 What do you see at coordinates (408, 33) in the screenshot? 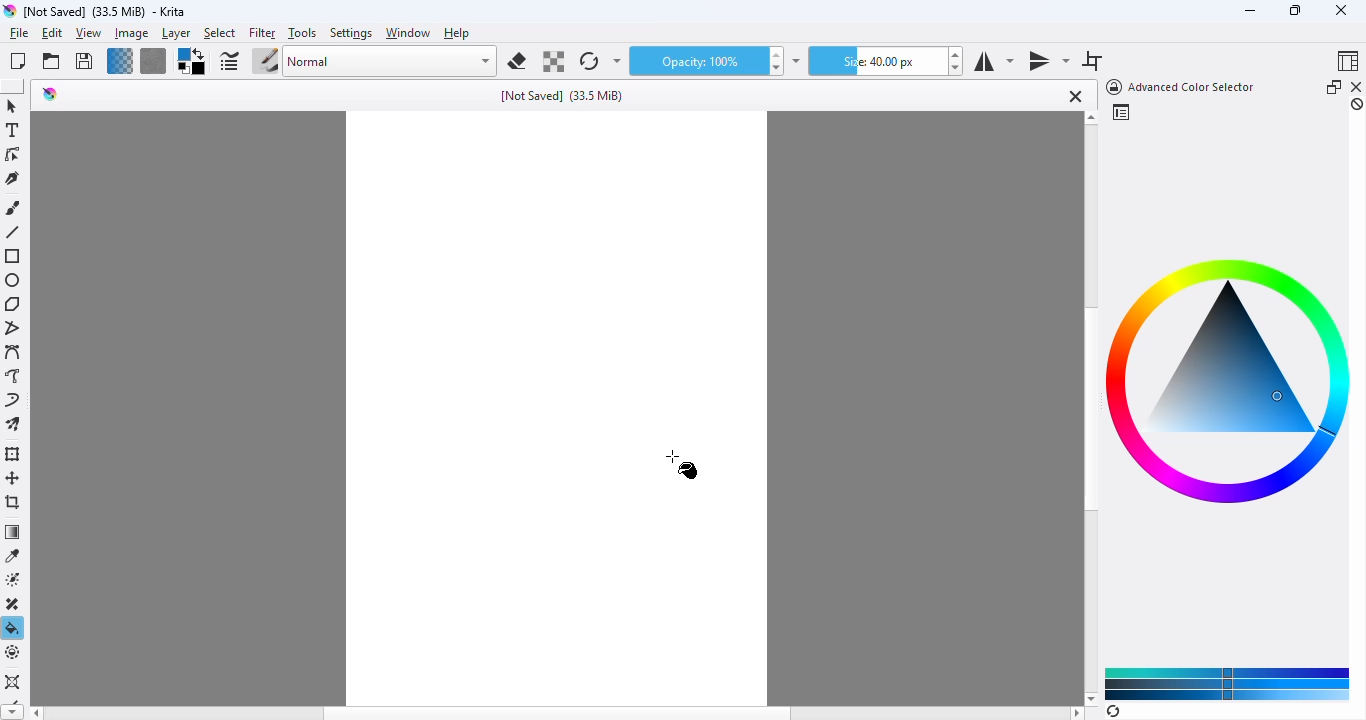
I see `window` at bounding box center [408, 33].